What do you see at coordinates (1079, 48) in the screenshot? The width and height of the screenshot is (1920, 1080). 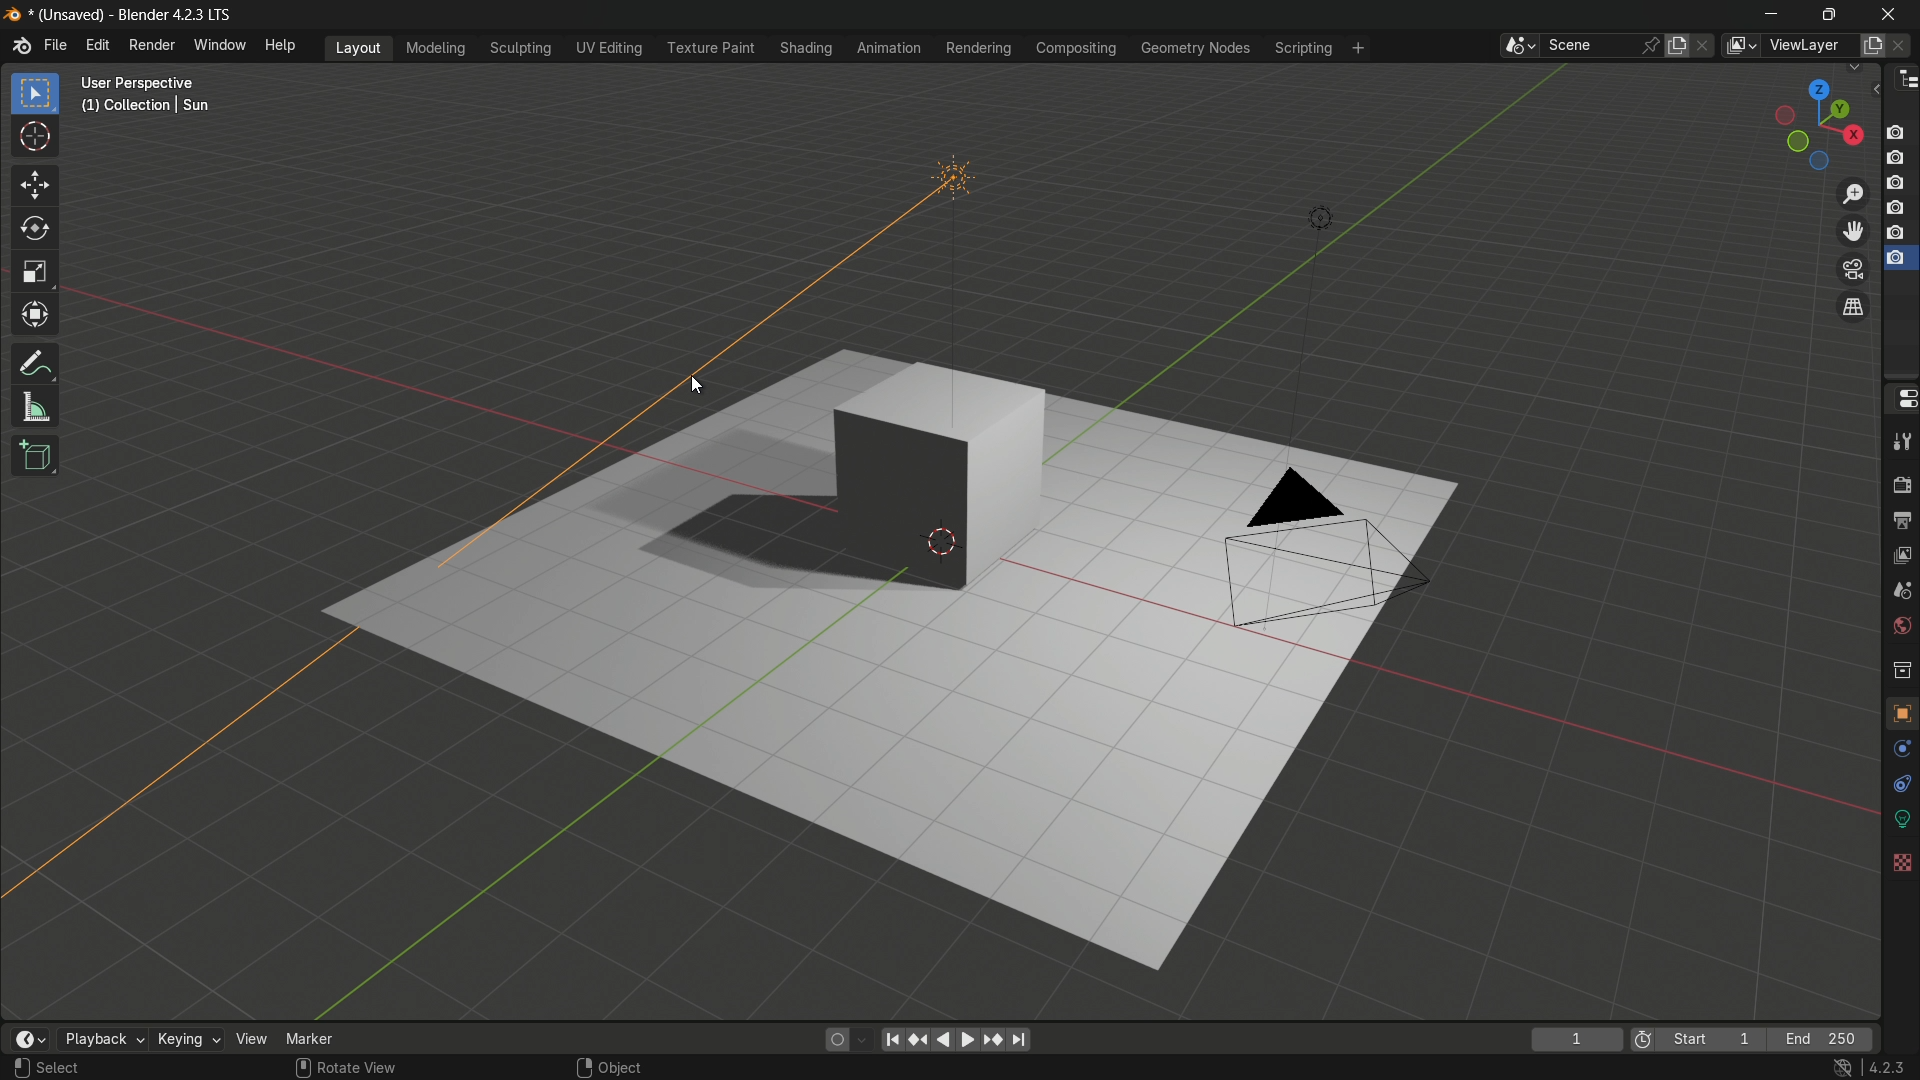 I see `compositing` at bounding box center [1079, 48].